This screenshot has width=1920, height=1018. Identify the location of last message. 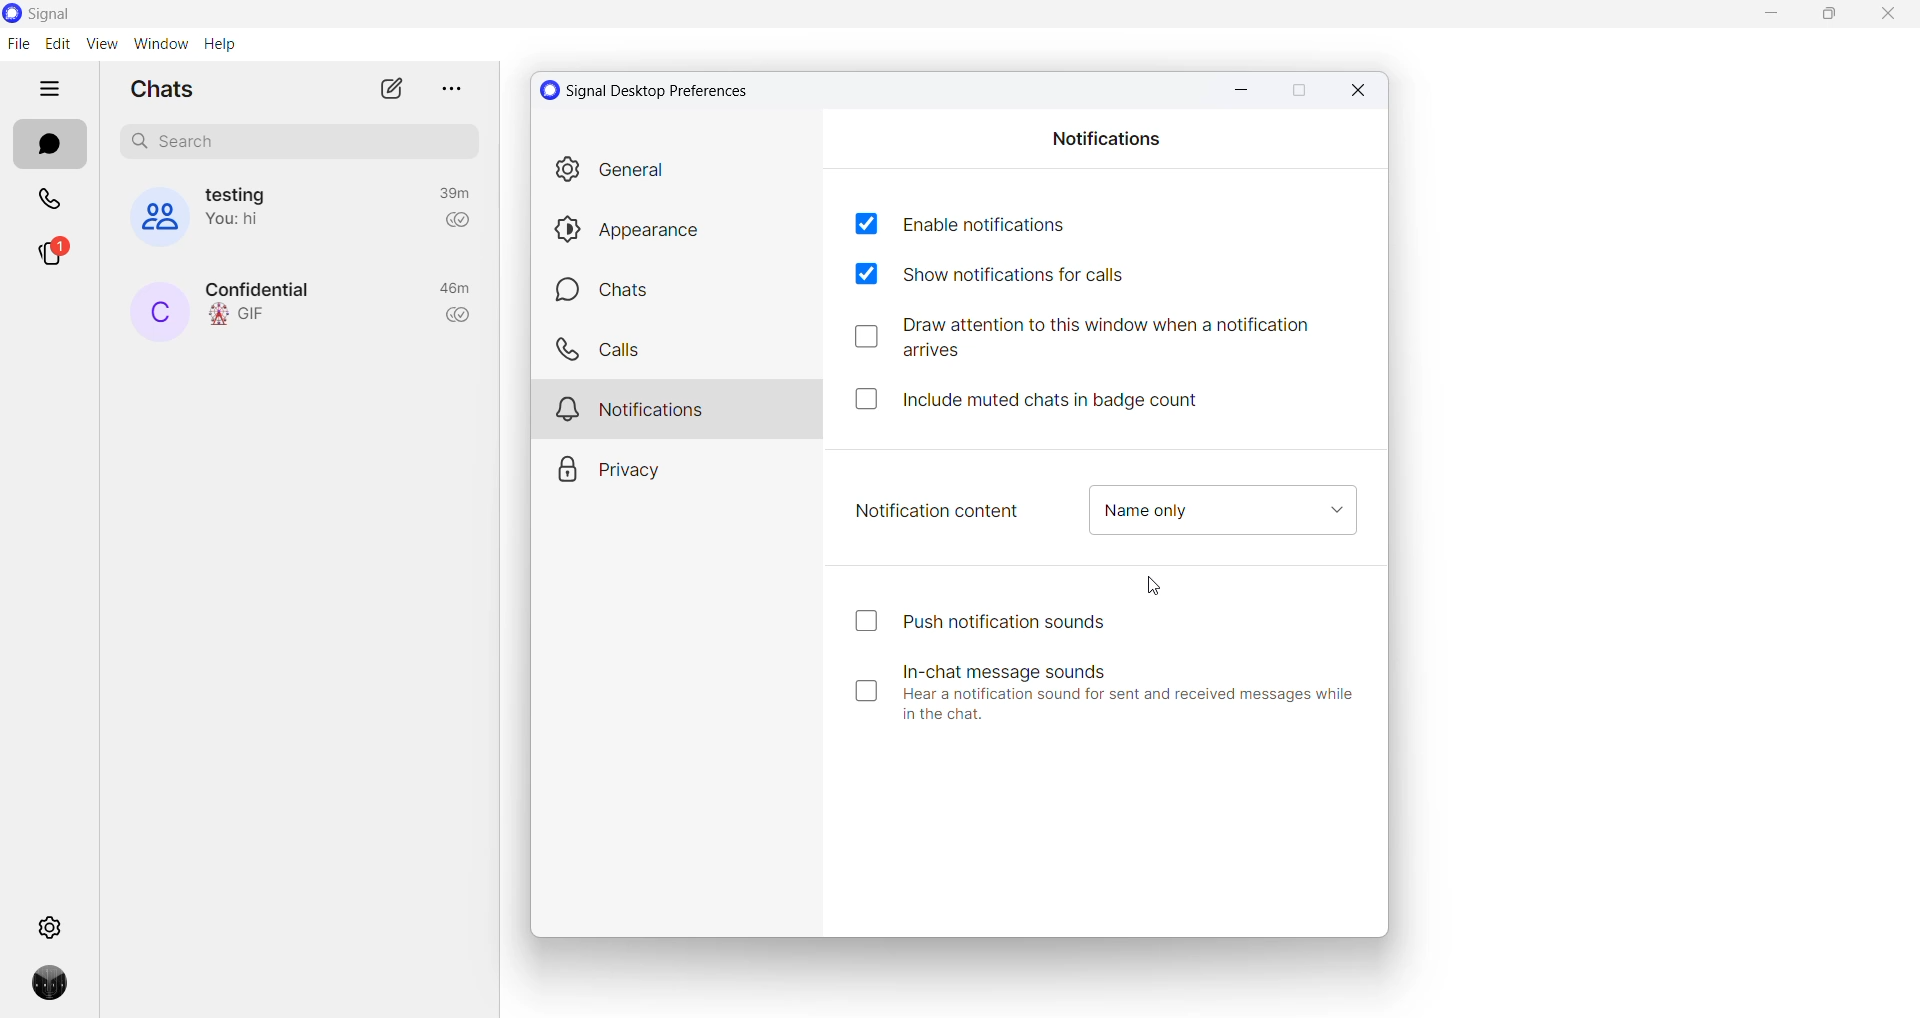
(244, 316).